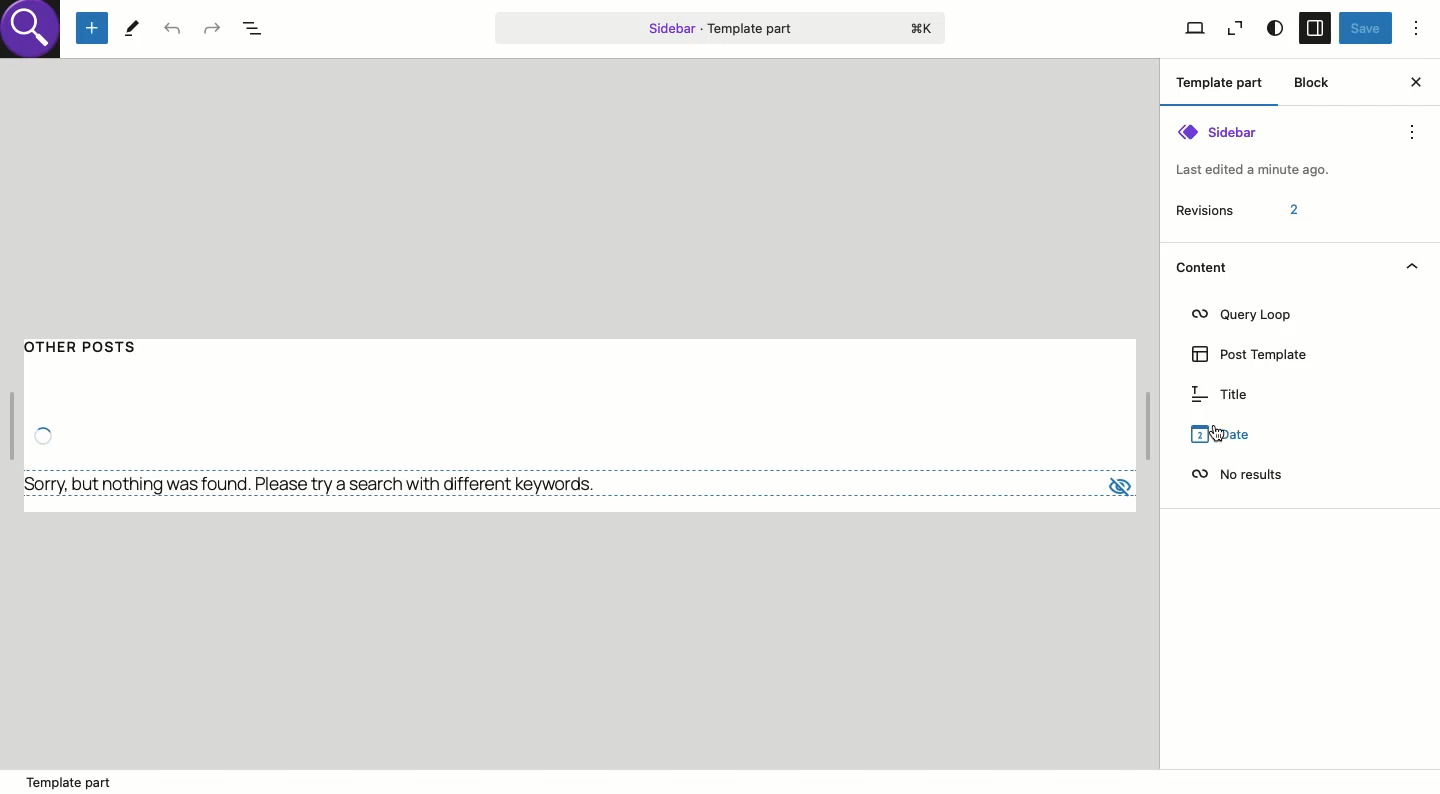 This screenshot has width=1440, height=794. What do you see at coordinates (1200, 266) in the screenshot?
I see `Content` at bounding box center [1200, 266].